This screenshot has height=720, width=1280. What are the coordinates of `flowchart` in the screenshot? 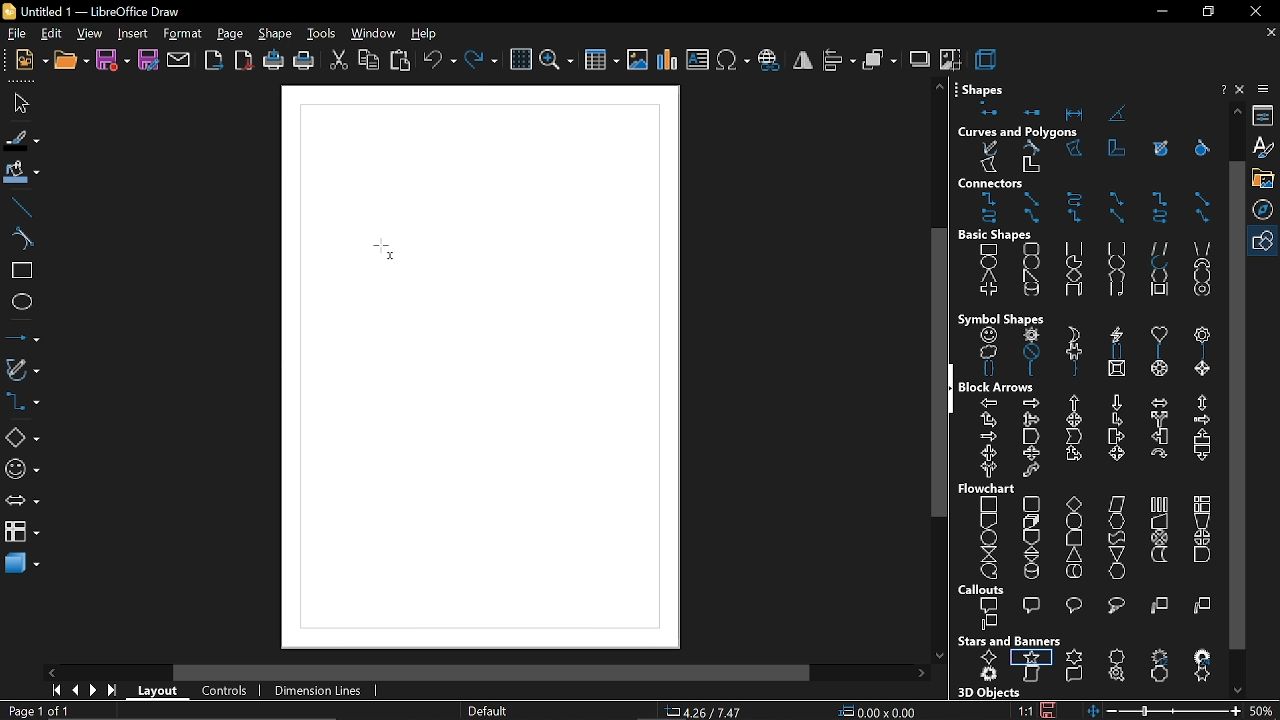 It's located at (21, 530).